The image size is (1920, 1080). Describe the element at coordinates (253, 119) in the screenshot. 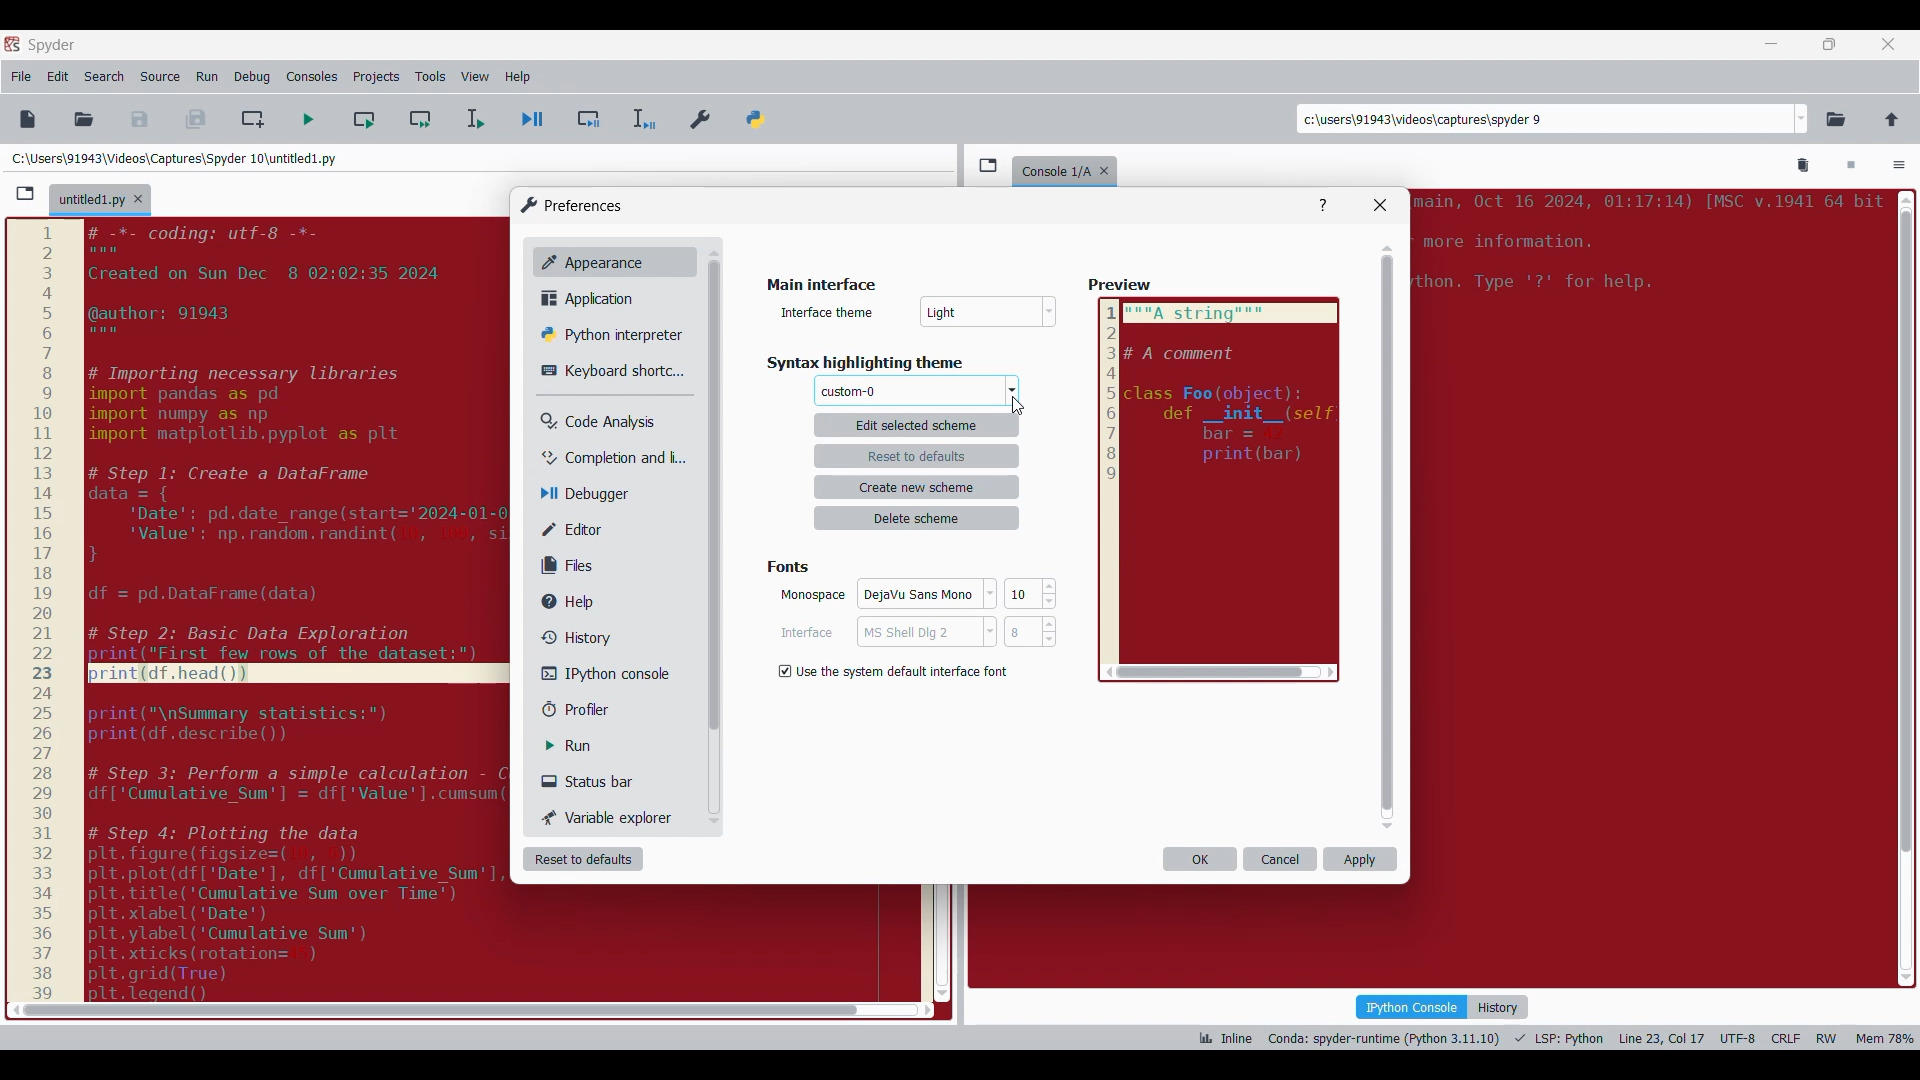

I see `Create new cell at current line` at that location.